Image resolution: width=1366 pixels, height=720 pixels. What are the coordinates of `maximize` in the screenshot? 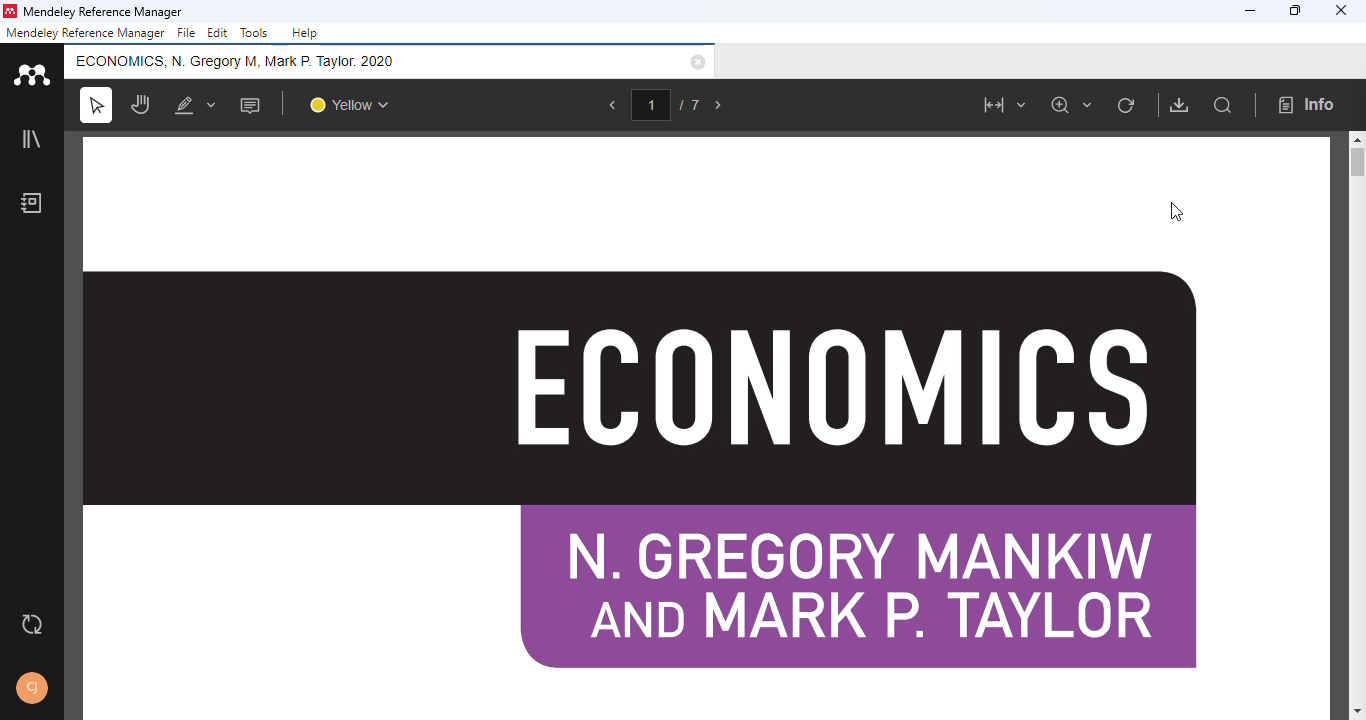 It's located at (1295, 10).